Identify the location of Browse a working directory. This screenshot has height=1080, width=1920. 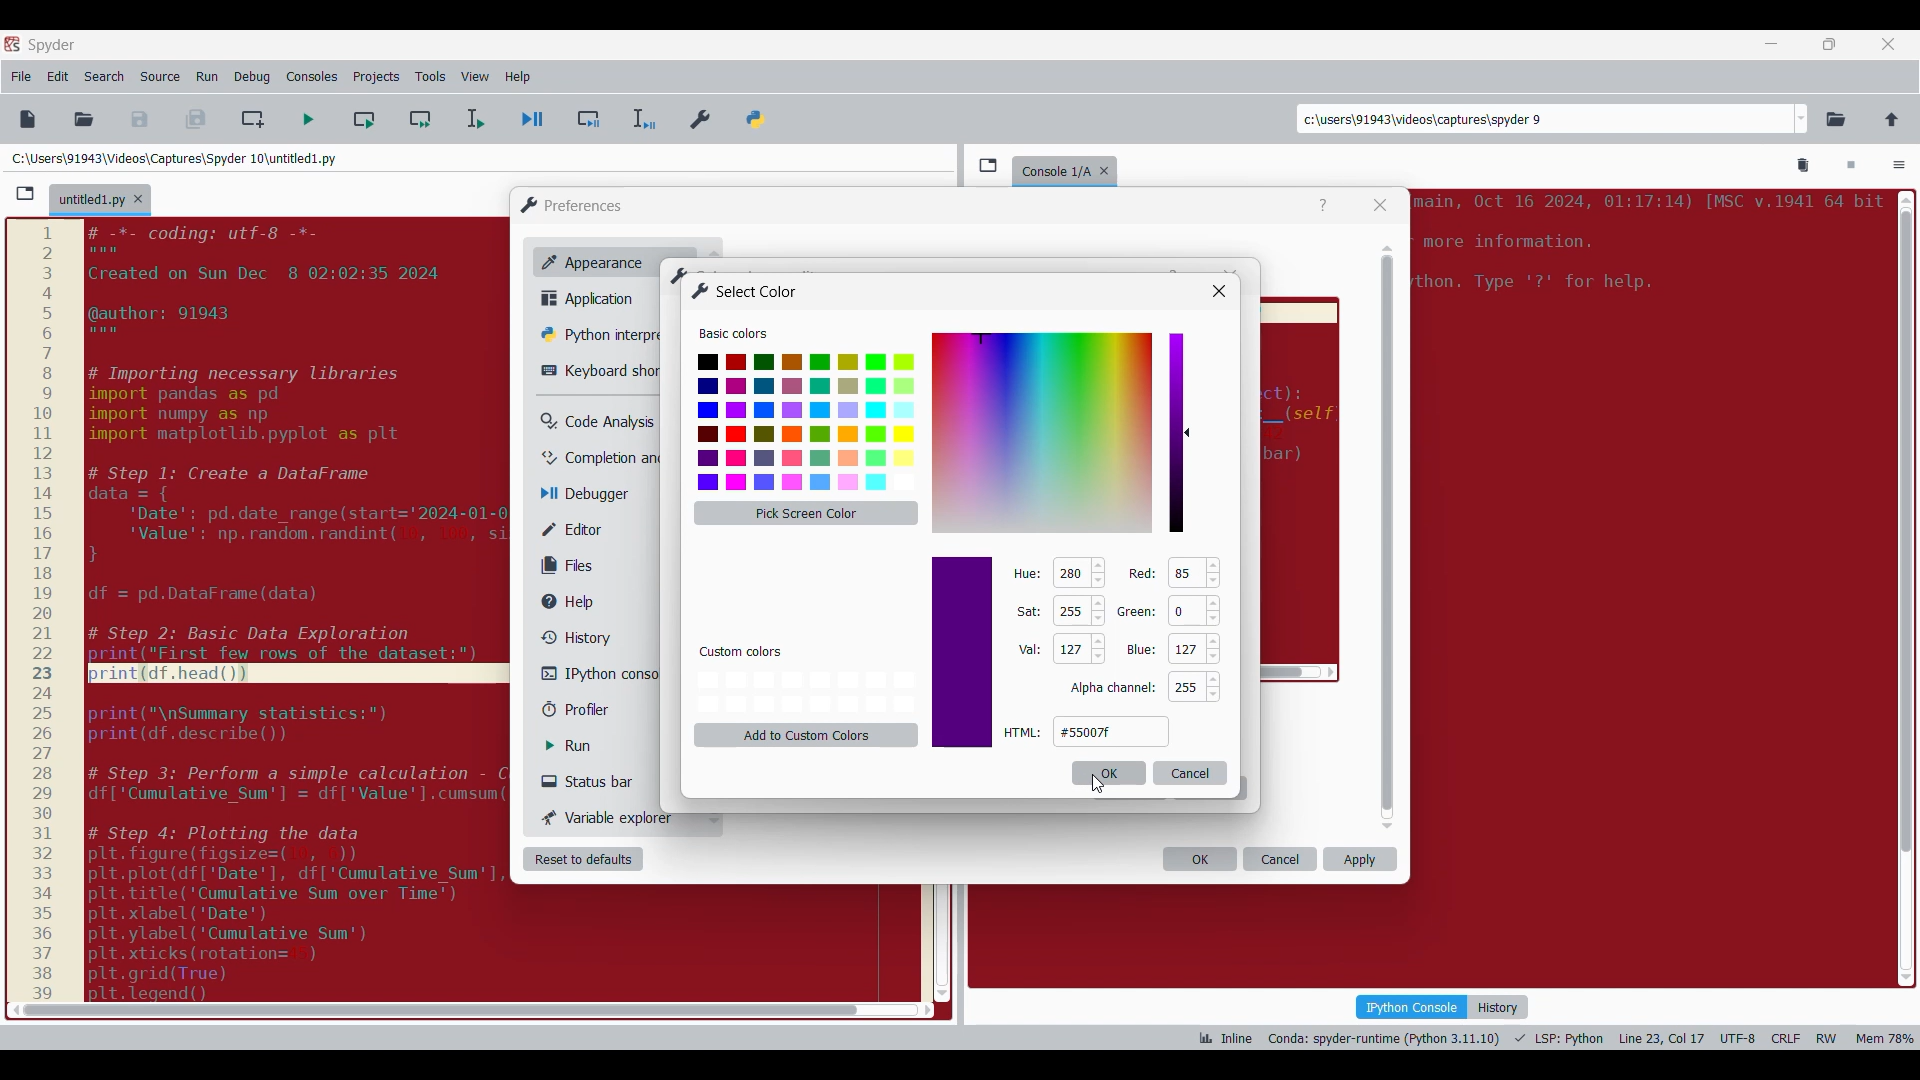
(1836, 119).